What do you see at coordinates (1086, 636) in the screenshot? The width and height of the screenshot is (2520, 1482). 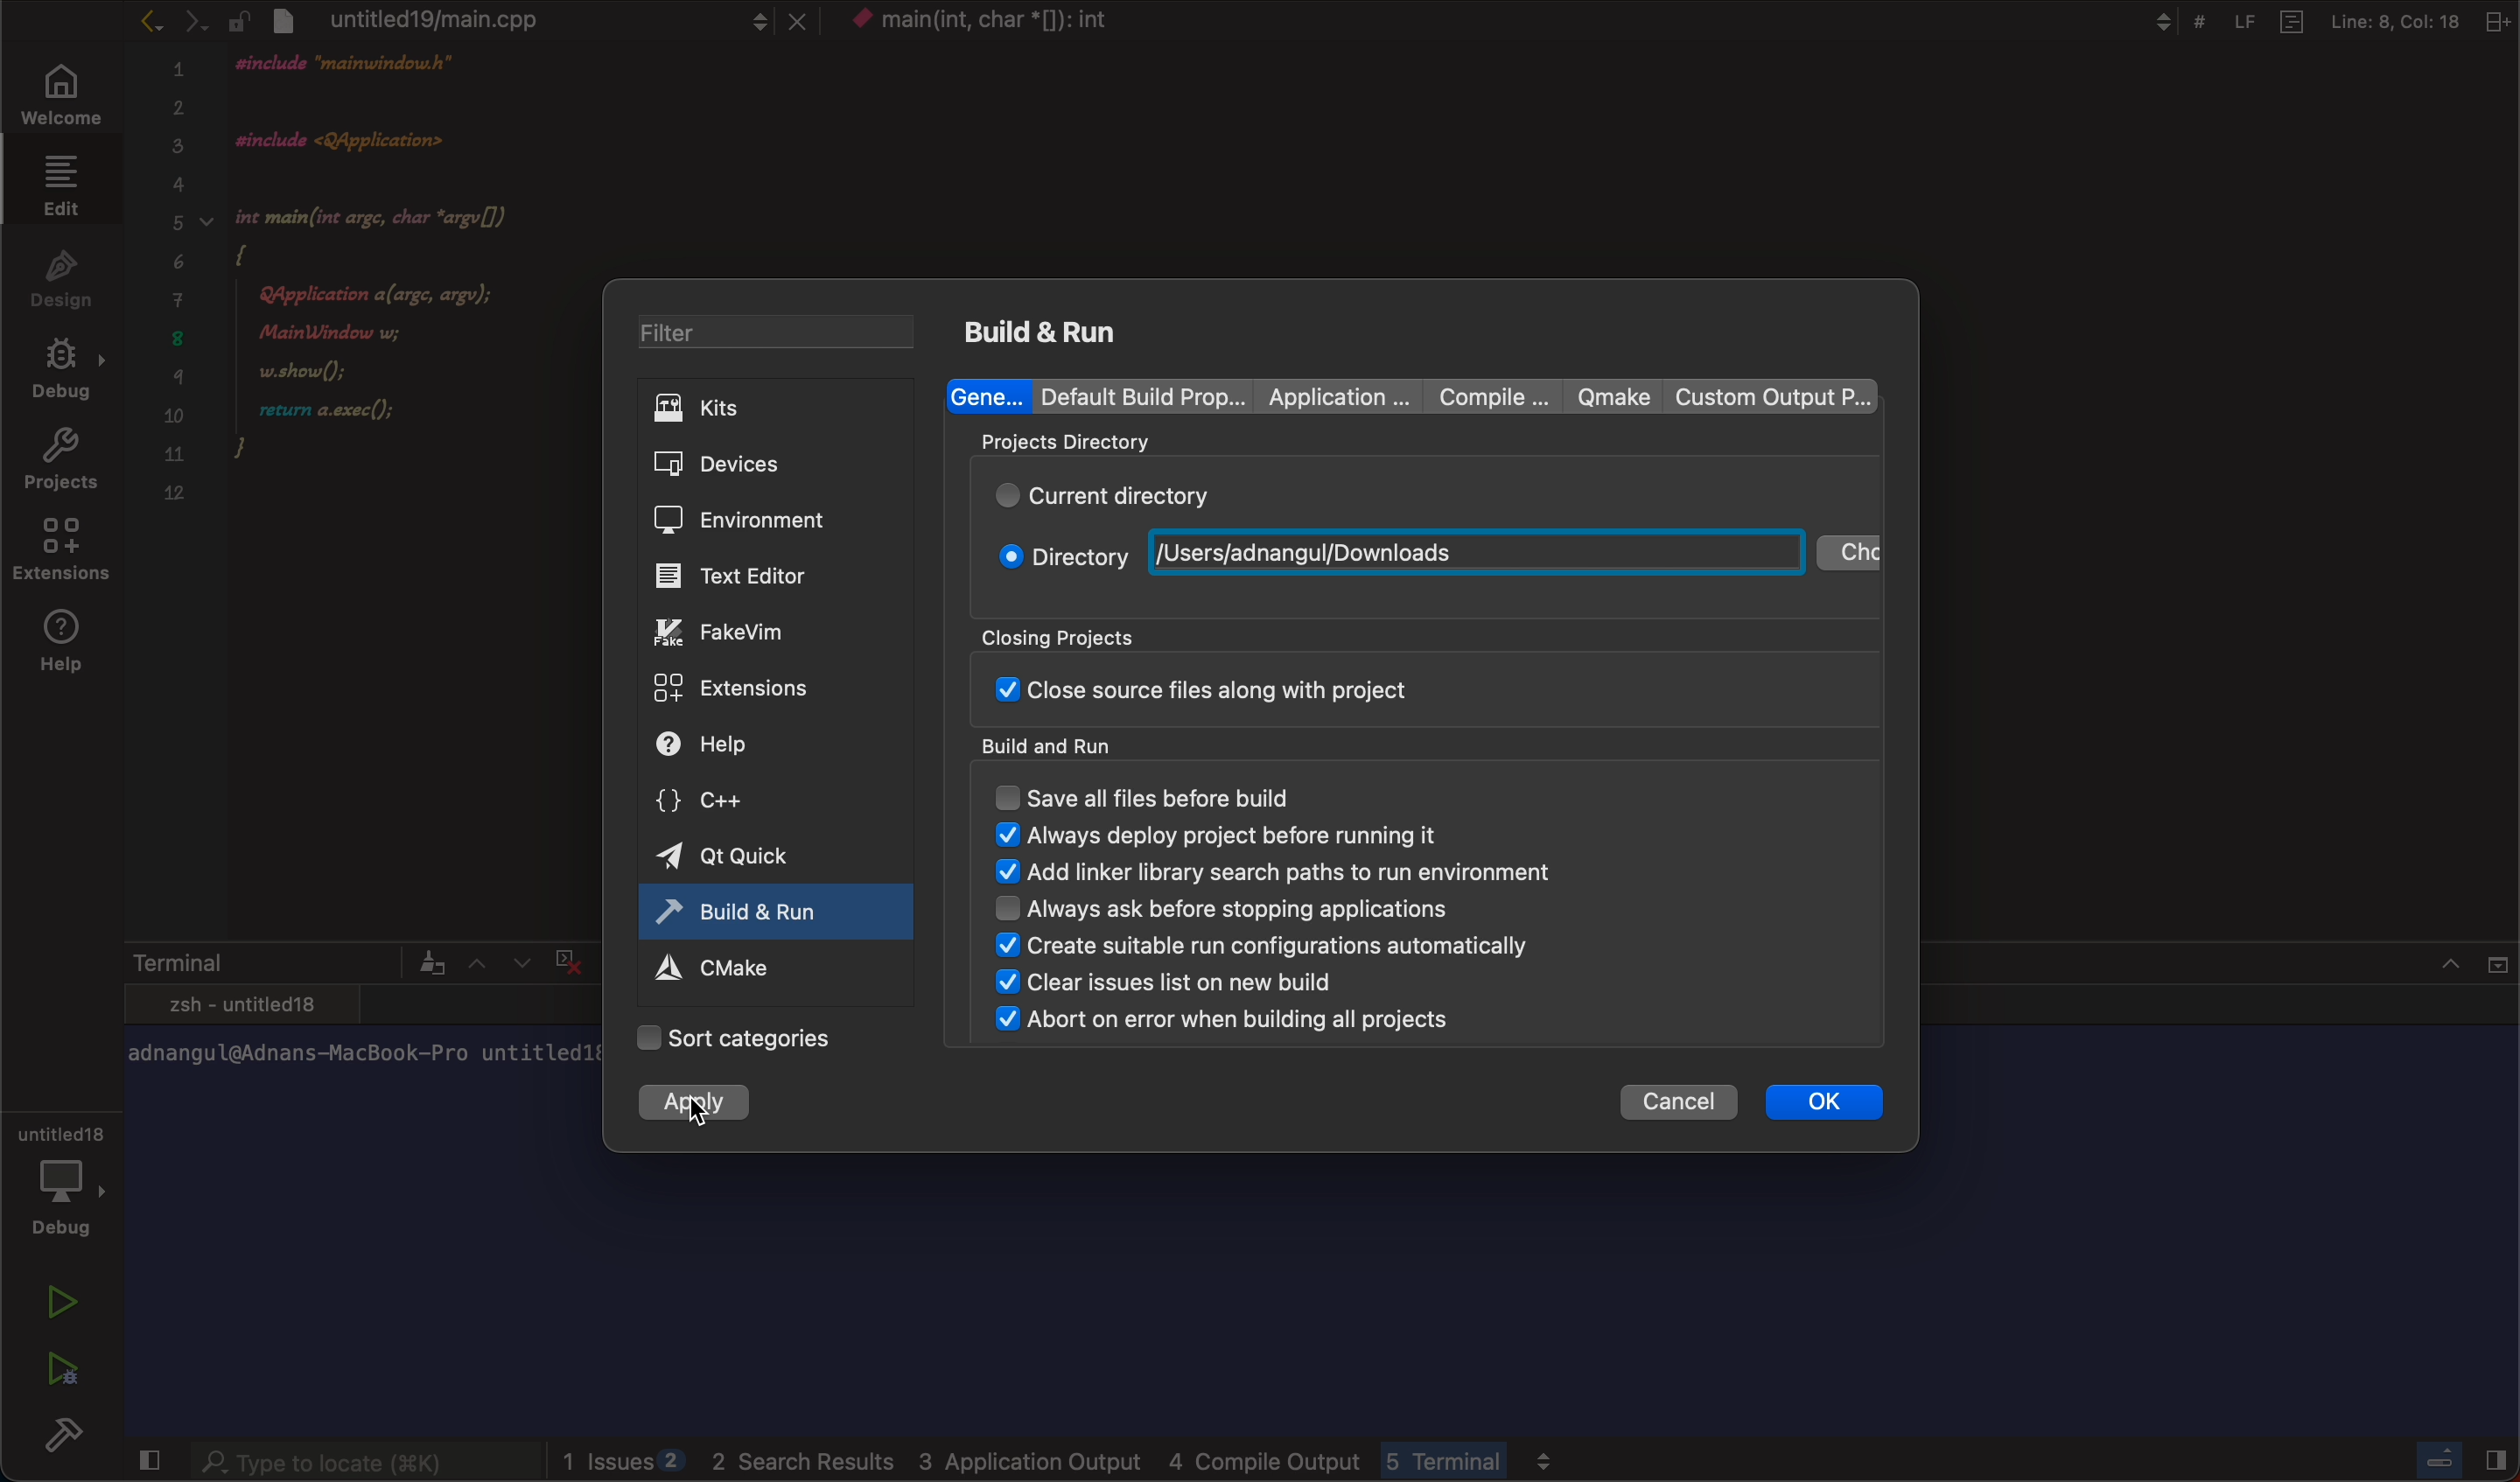 I see `closing projects` at bounding box center [1086, 636].